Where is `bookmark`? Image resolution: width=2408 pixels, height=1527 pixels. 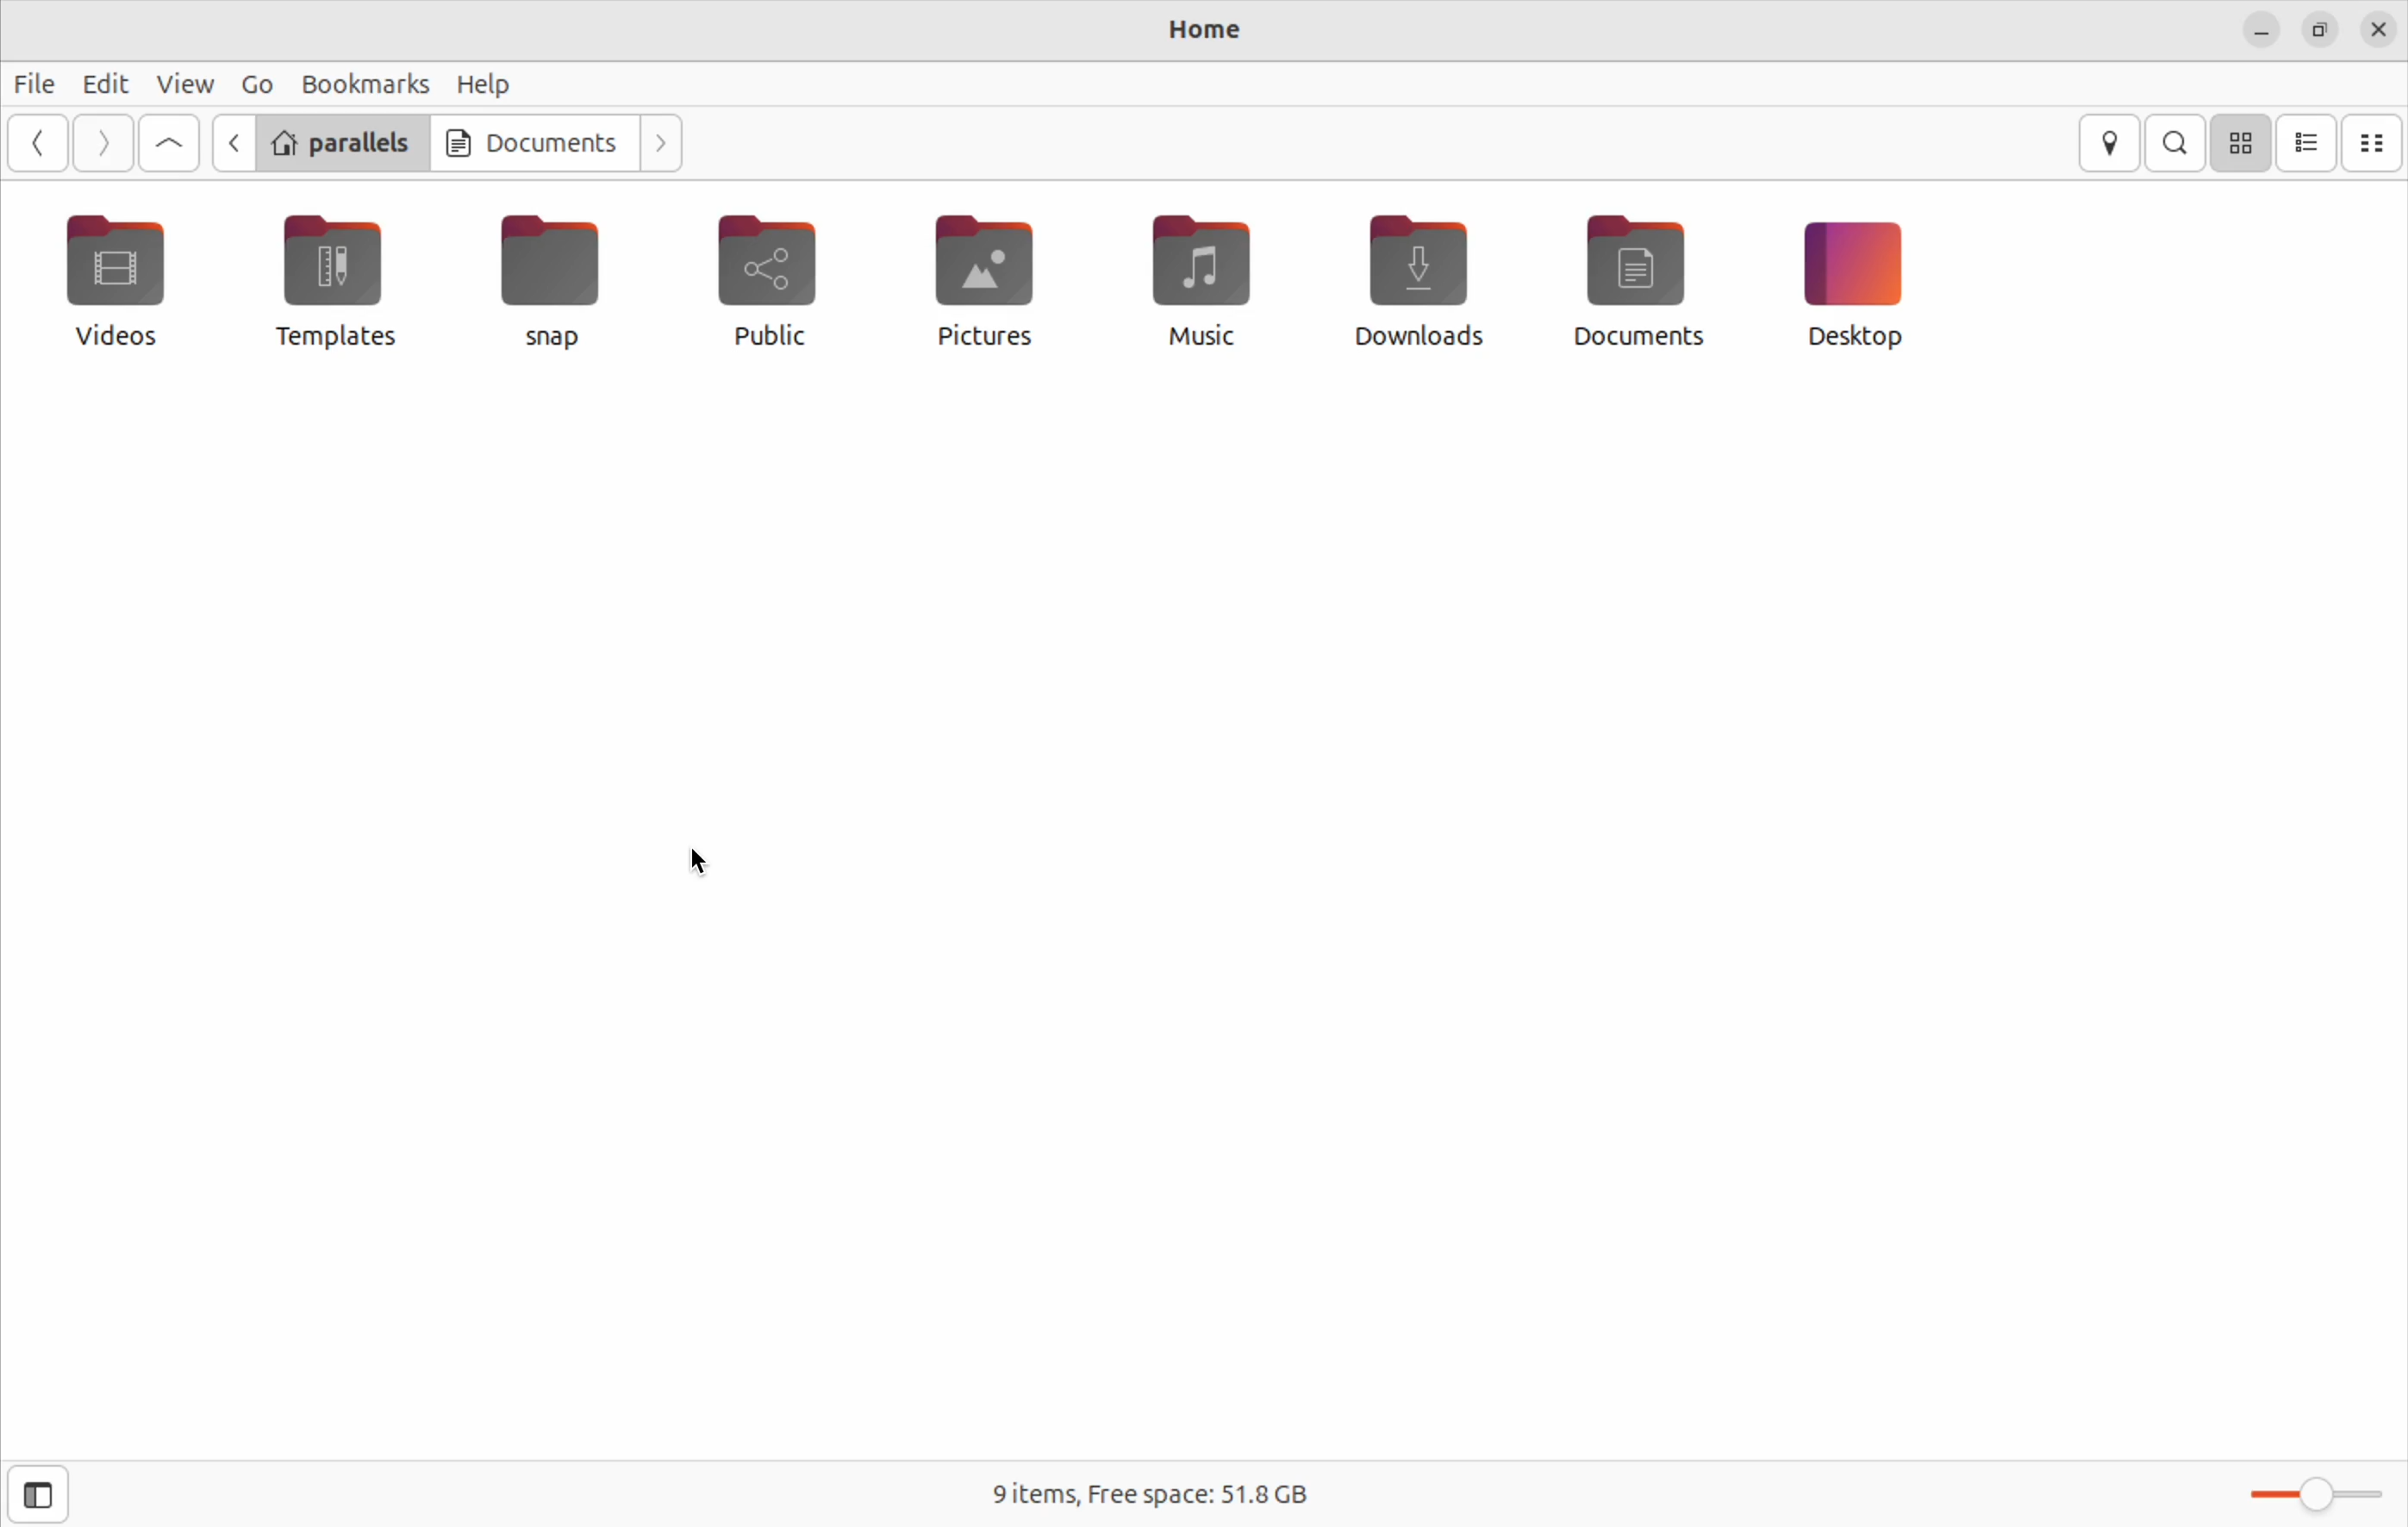 bookmark is located at coordinates (362, 82).